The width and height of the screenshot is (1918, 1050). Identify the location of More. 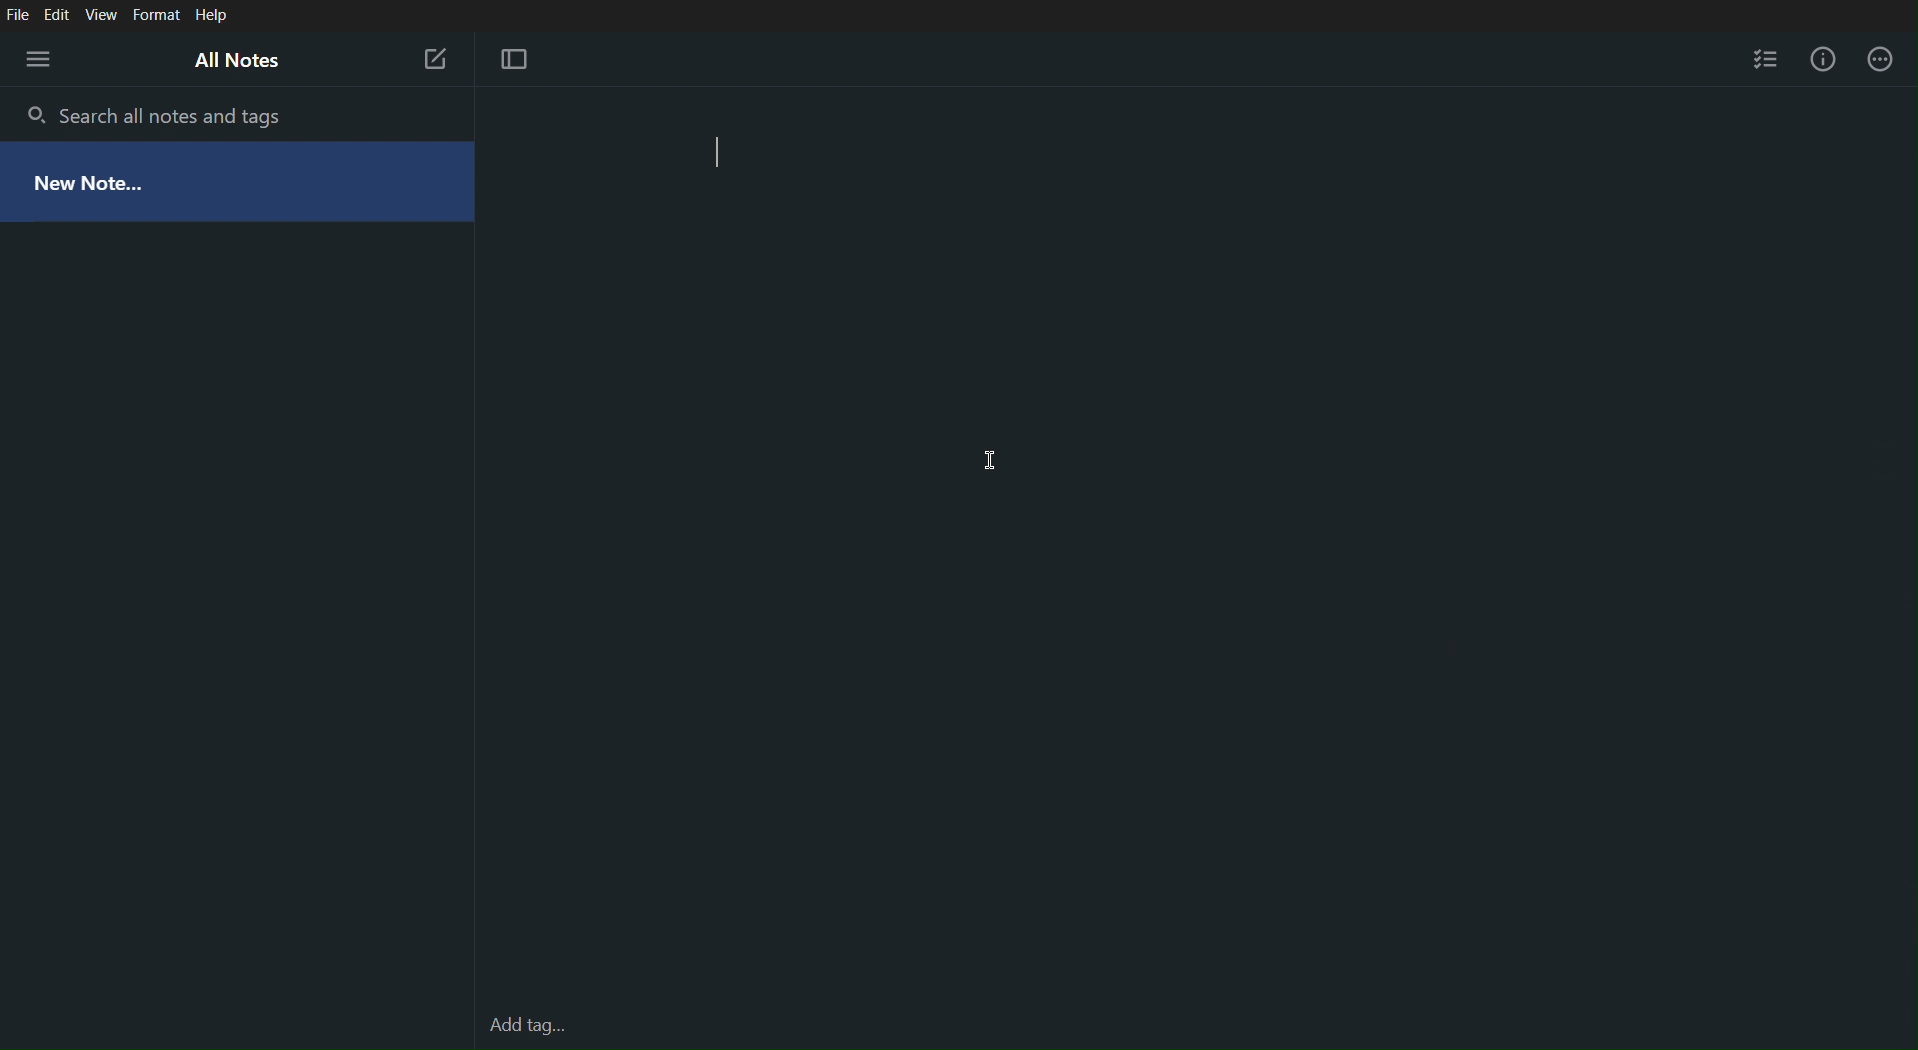
(1880, 60).